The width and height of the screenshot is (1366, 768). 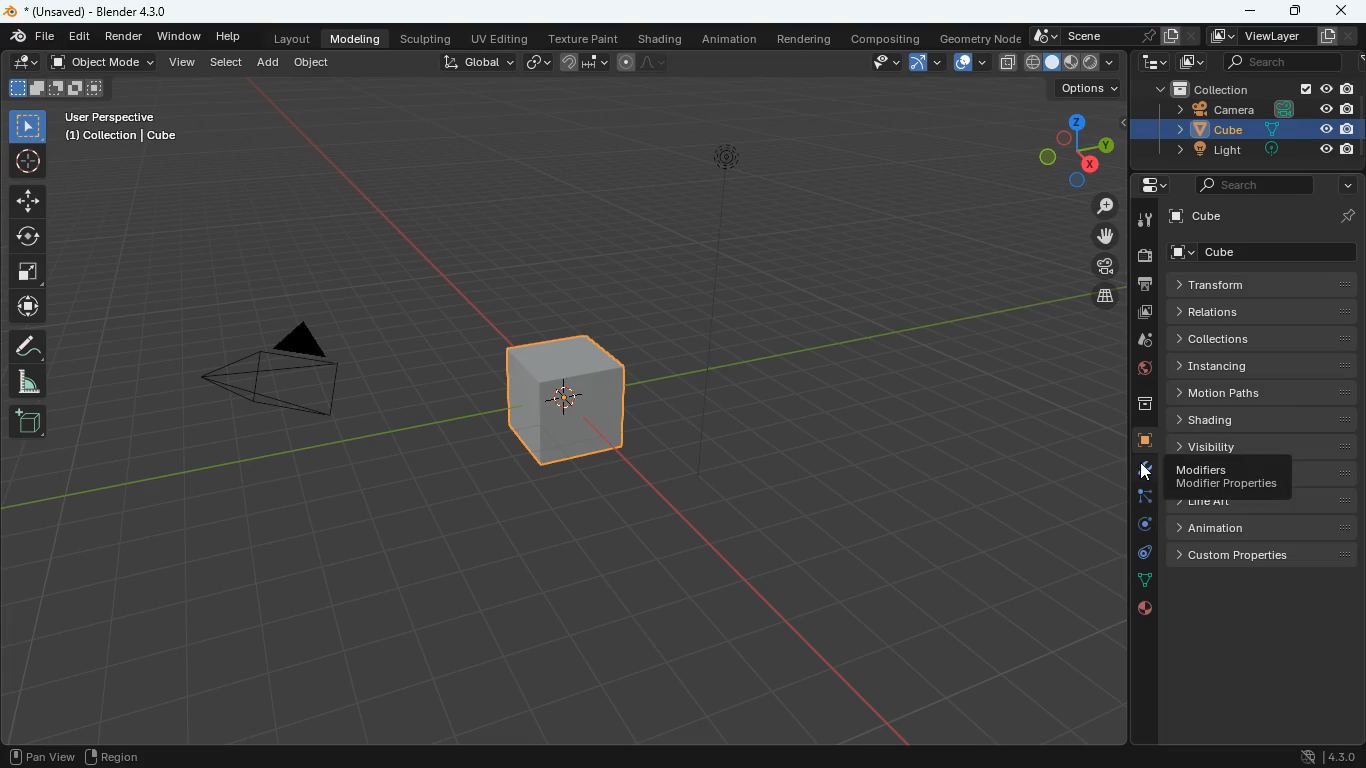 What do you see at coordinates (505, 39) in the screenshot?
I see `uv editing` at bounding box center [505, 39].